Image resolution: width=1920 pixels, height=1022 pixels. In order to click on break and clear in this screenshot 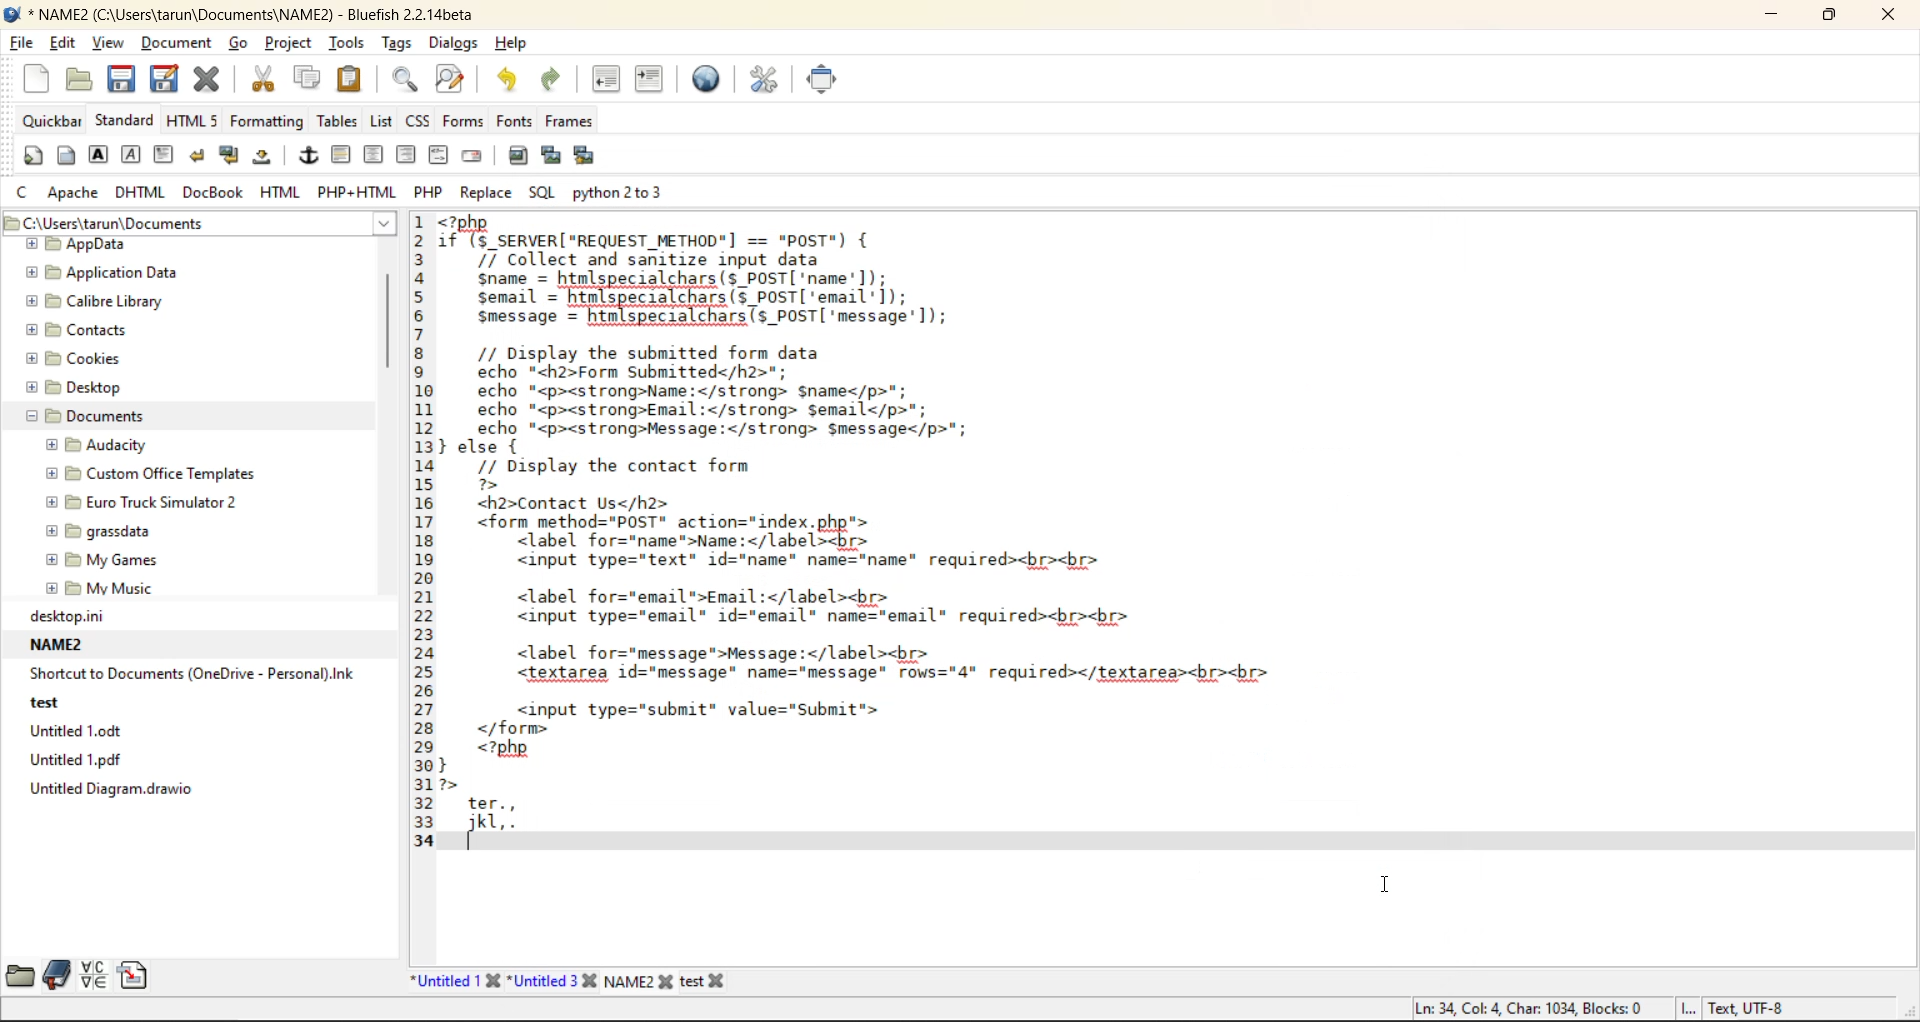, I will do `click(231, 158)`.